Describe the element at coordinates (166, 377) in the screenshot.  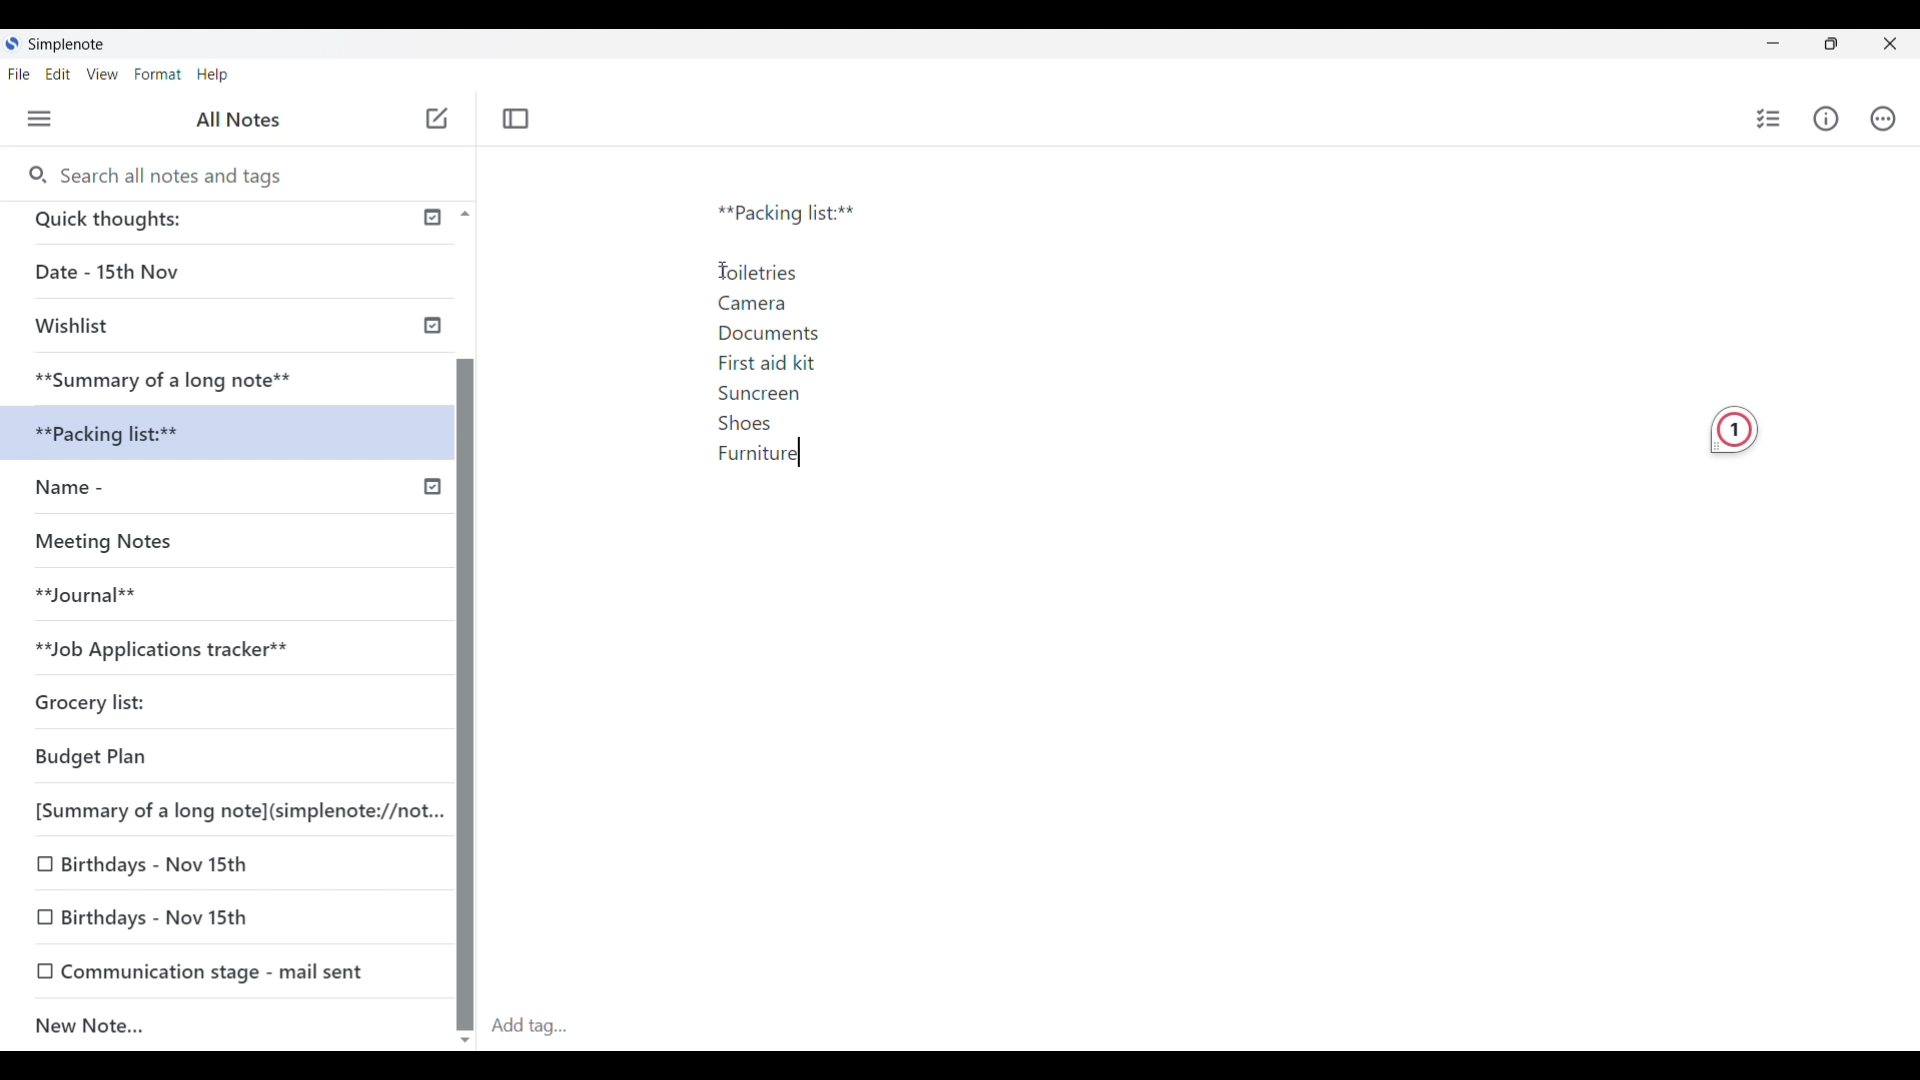
I see `Summary of a long note` at that location.